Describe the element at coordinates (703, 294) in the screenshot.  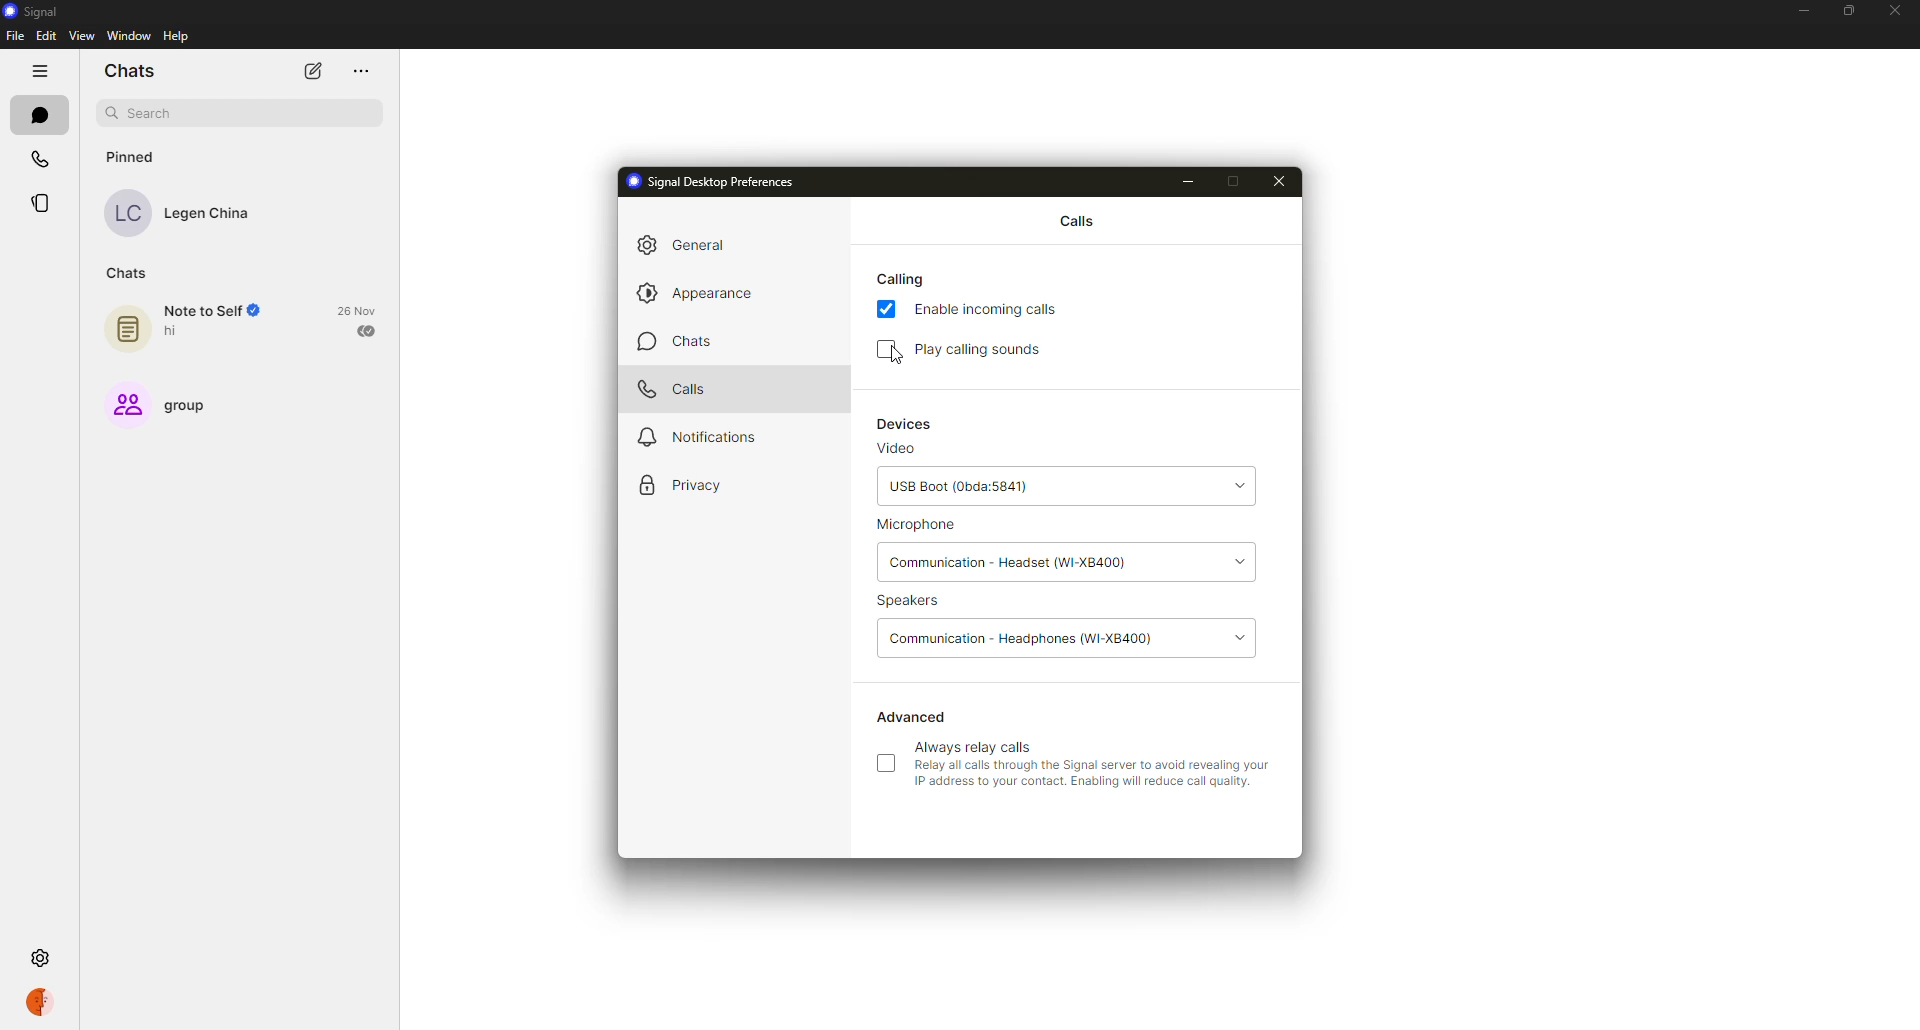
I see `appearance` at that location.